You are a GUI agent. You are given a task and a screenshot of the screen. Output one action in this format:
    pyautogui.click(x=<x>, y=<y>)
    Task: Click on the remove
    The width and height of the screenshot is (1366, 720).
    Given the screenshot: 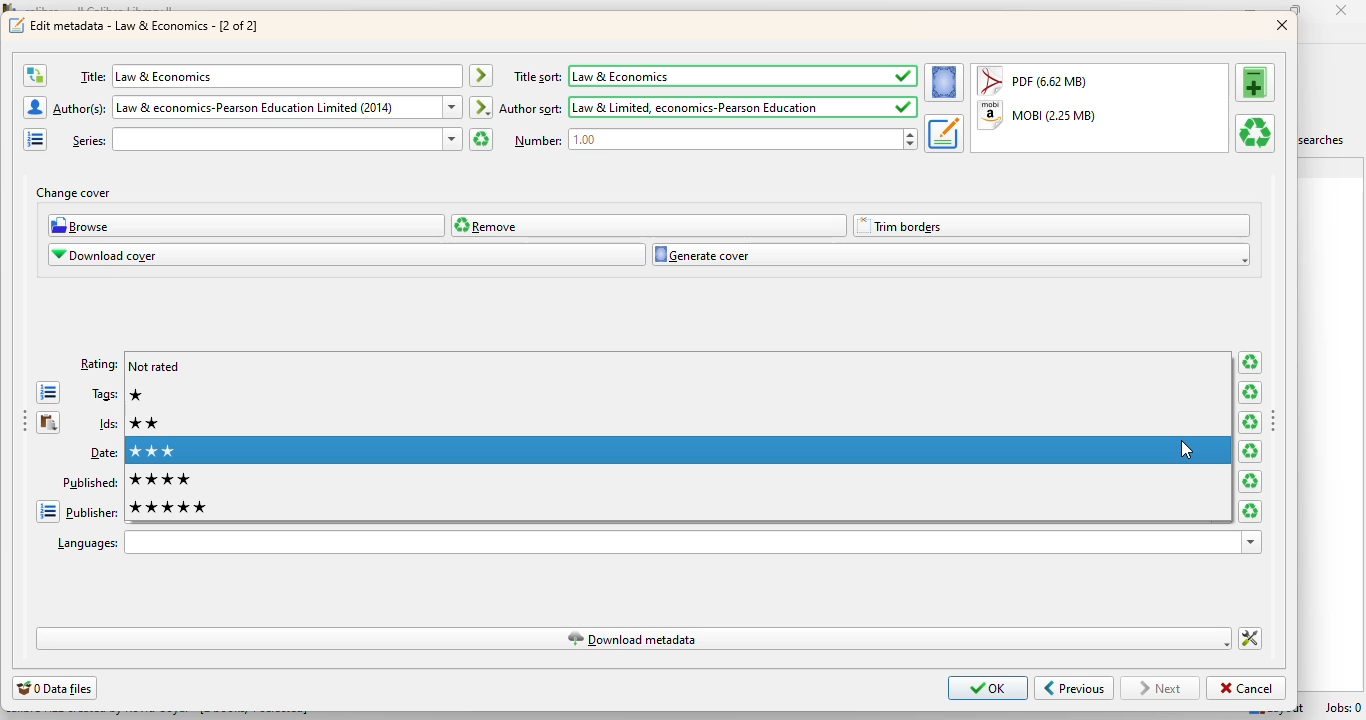 What is the action you would take?
    pyautogui.click(x=649, y=225)
    